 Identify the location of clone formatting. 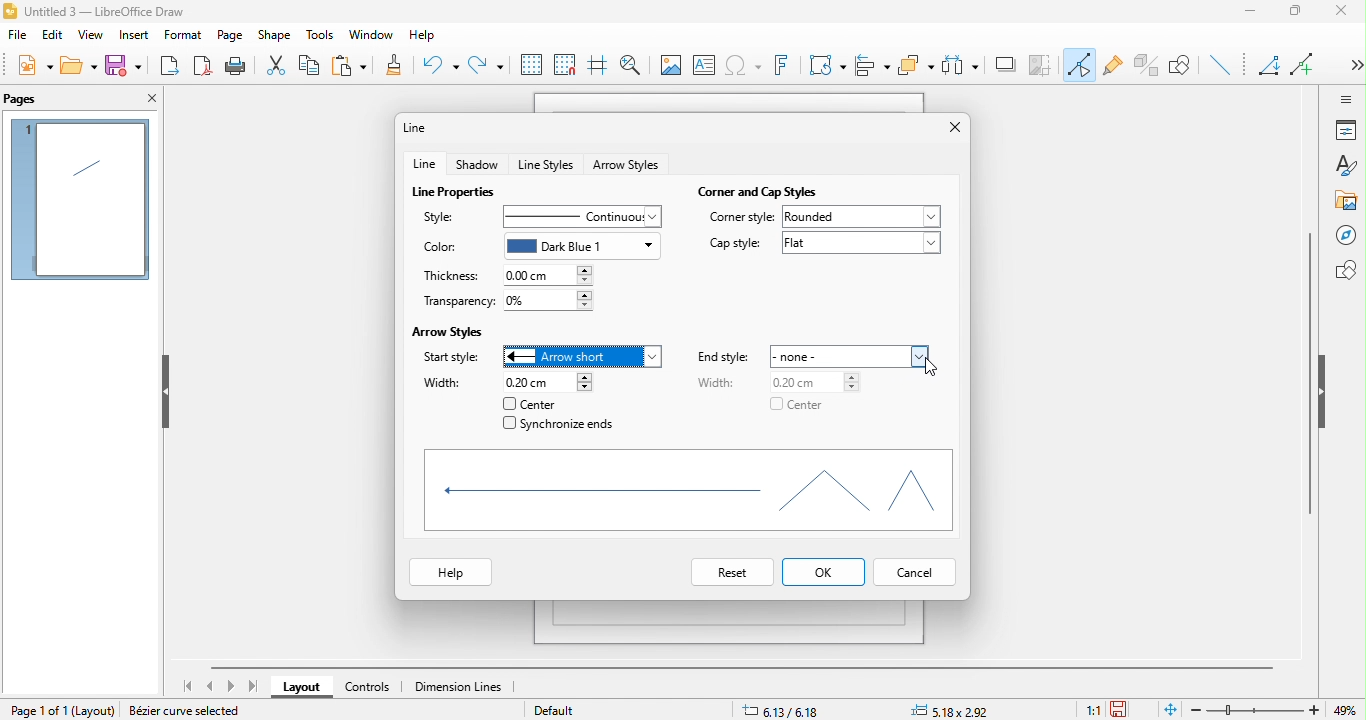
(401, 67).